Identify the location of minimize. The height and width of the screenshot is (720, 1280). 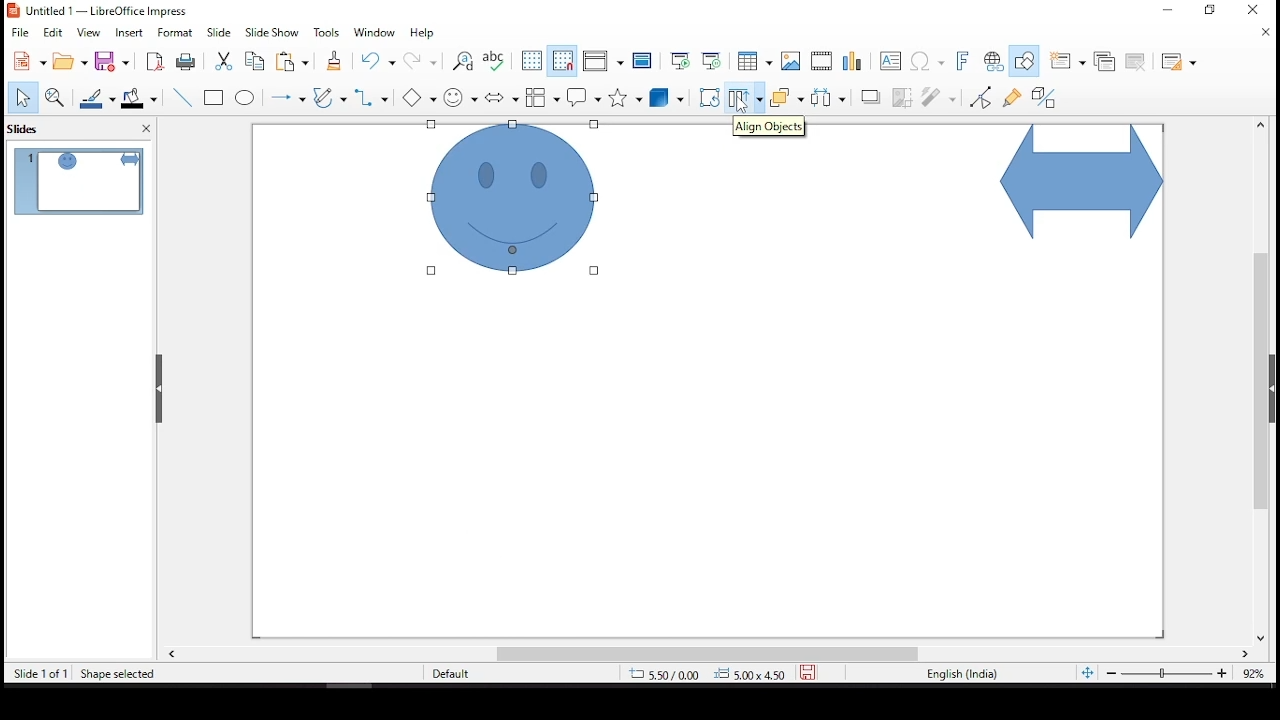
(1169, 8).